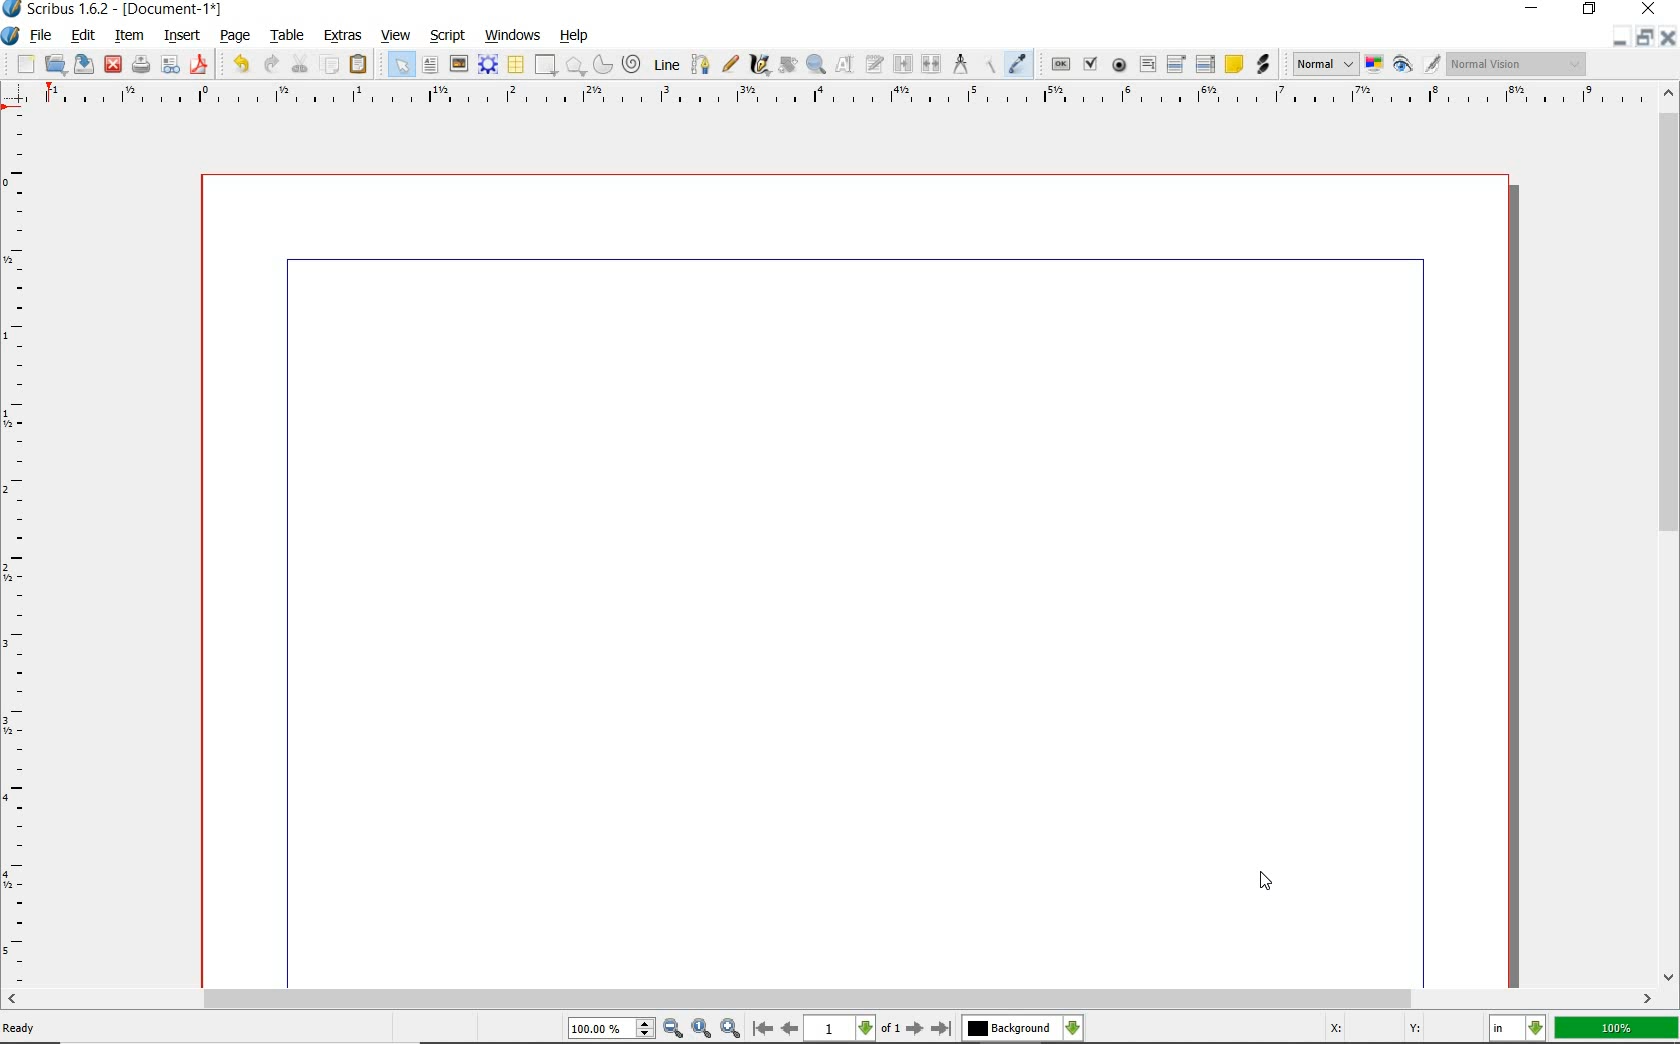  I want to click on text annotation, so click(1234, 64).